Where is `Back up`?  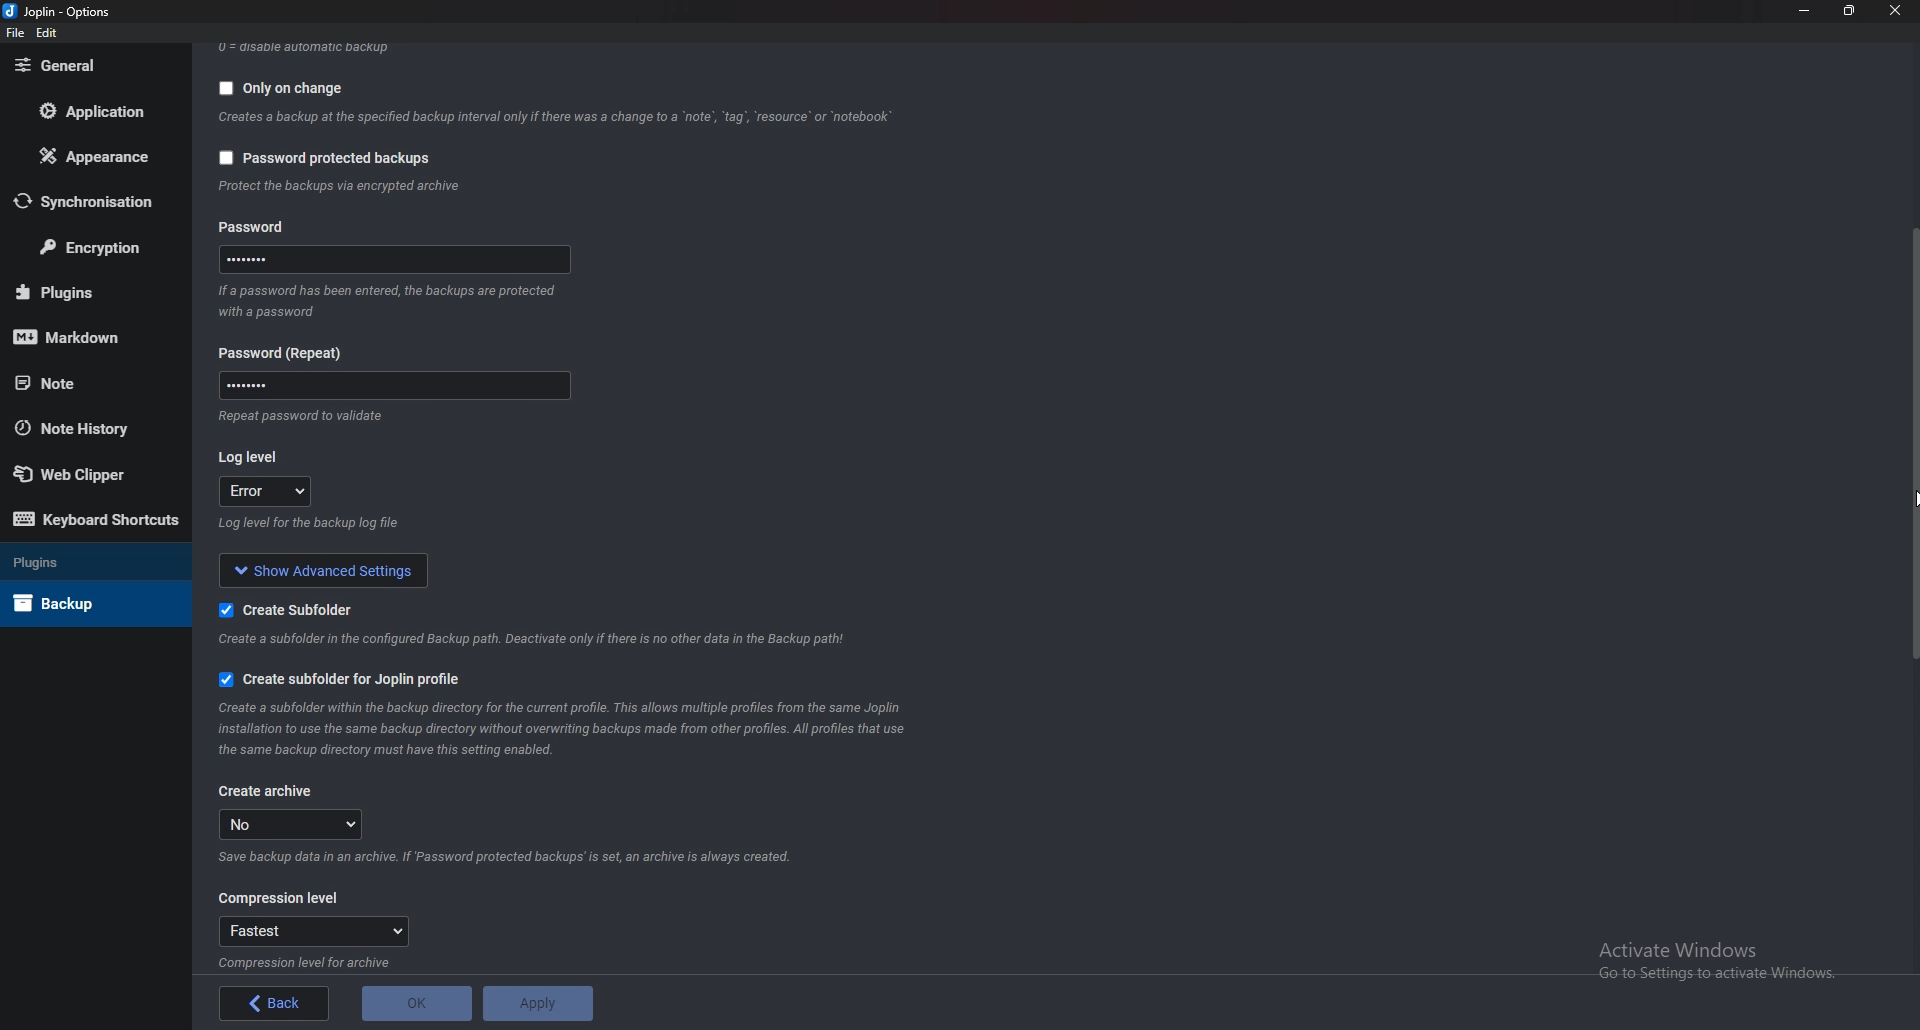
Back up is located at coordinates (74, 603).